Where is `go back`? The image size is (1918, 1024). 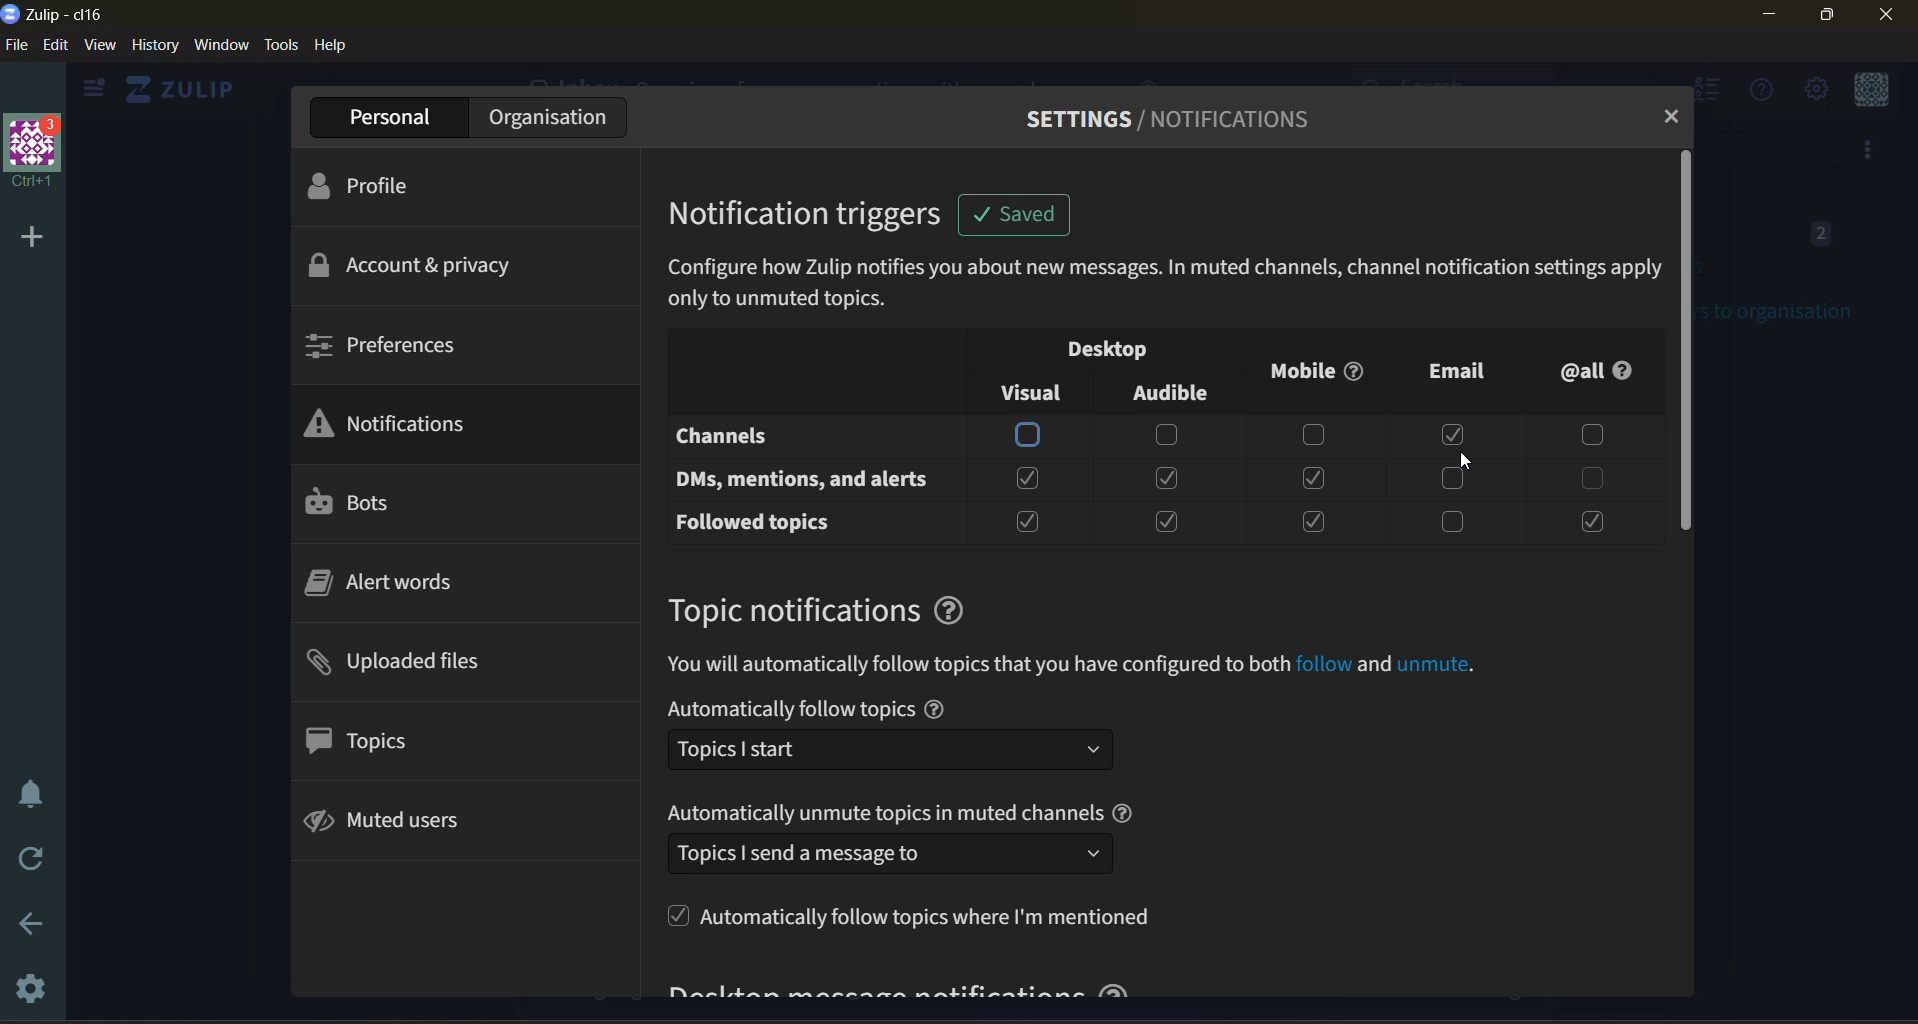
go back is located at coordinates (24, 928).